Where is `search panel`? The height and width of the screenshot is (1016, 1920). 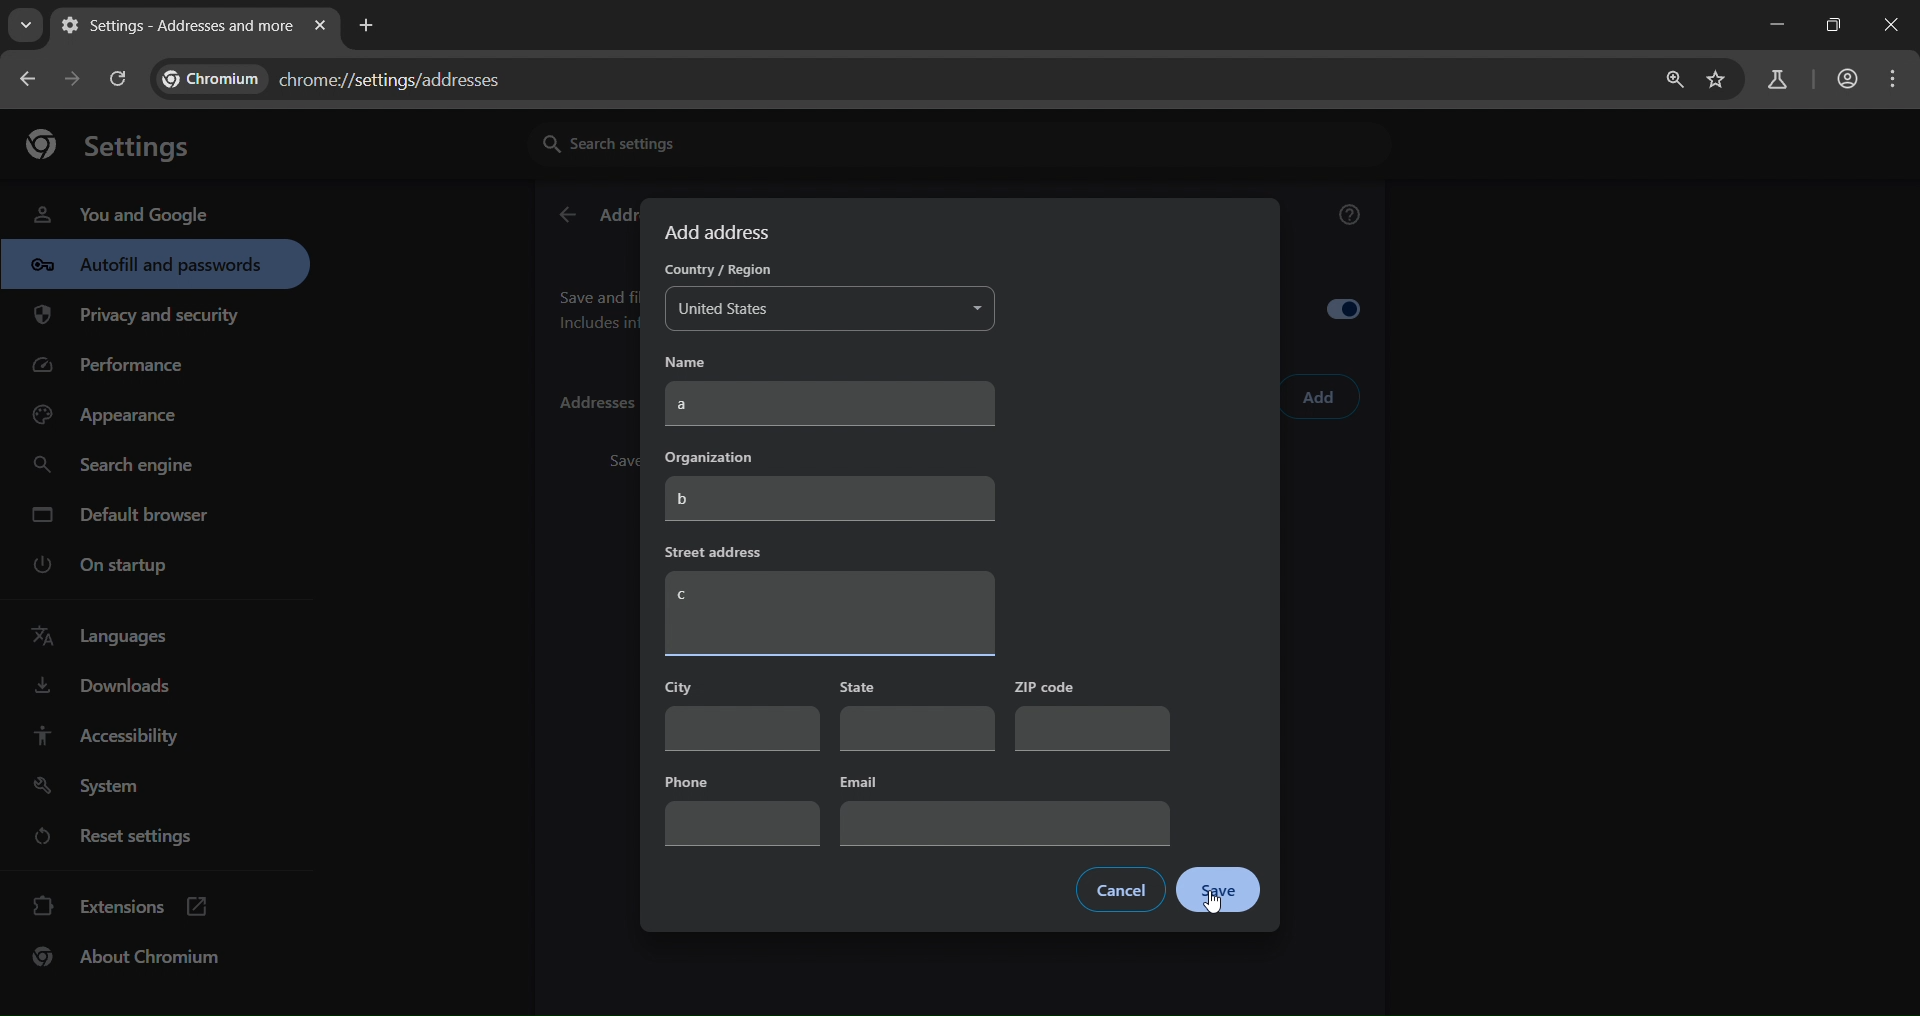 search panel is located at coordinates (1775, 81).